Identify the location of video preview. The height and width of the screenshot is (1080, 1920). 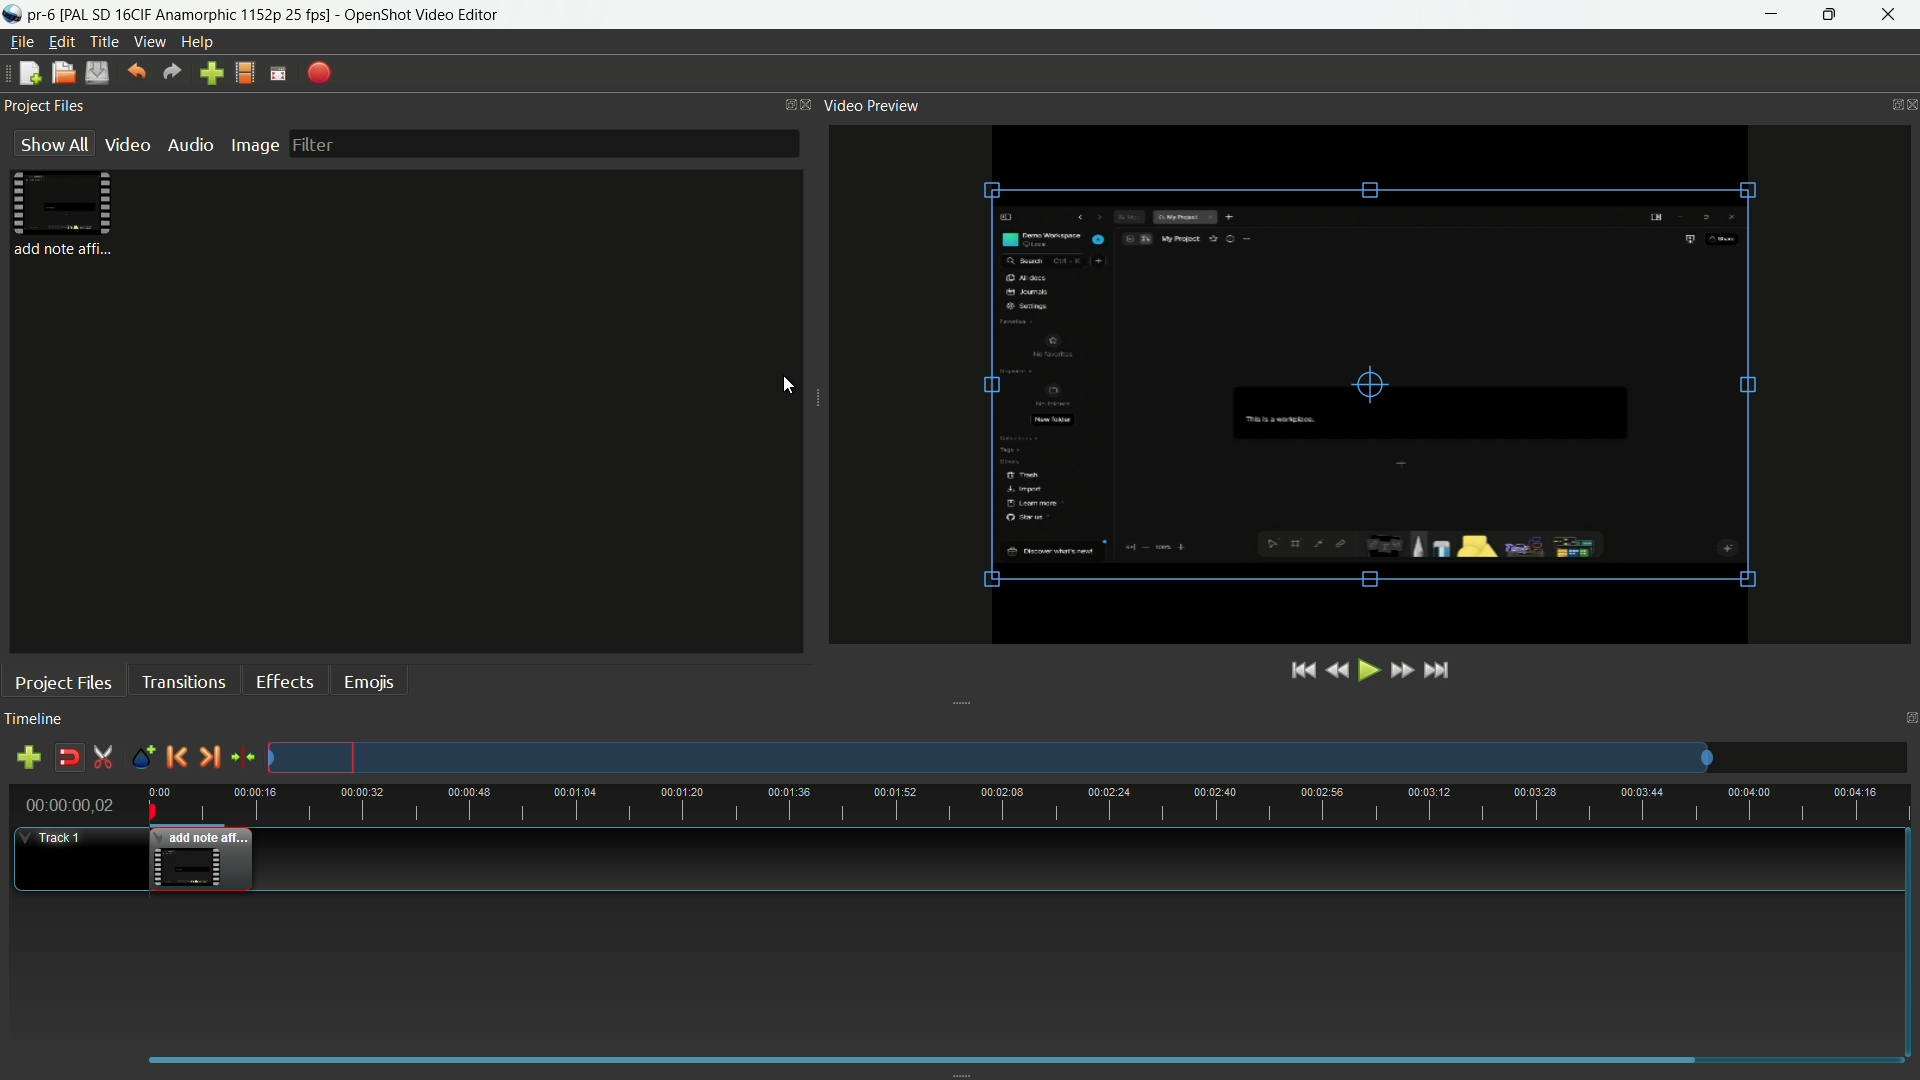
(1370, 383).